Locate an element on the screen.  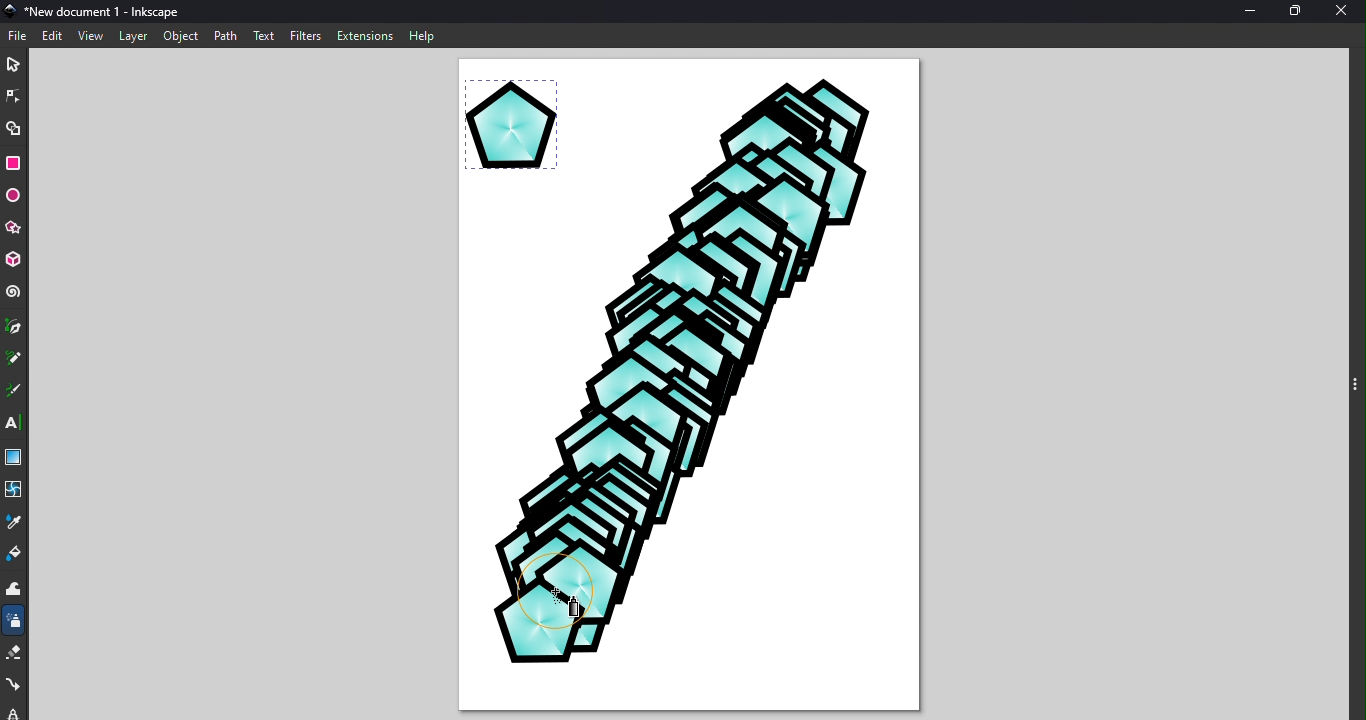
Path is located at coordinates (226, 35).